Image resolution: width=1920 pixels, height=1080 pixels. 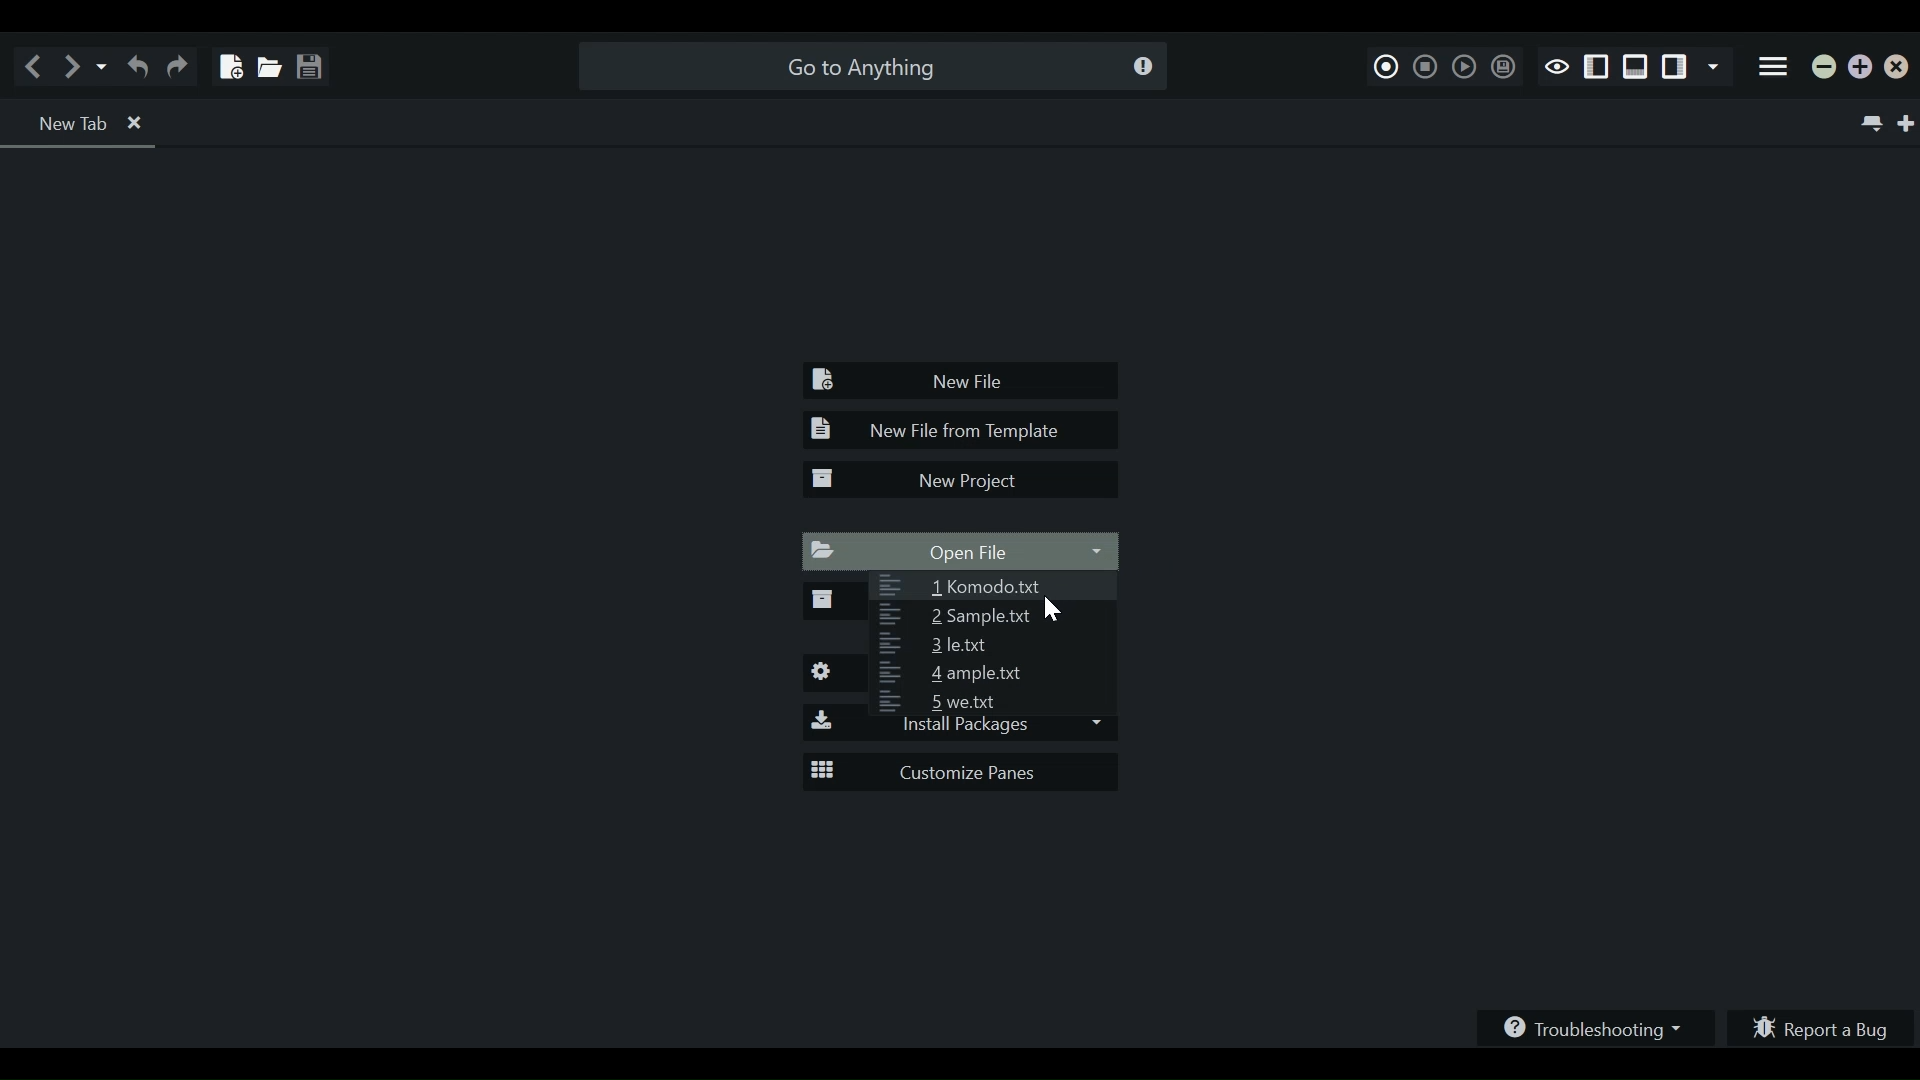 What do you see at coordinates (1634, 68) in the screenshot?
I see `Show/Hide Pane Below` at bounding box center [1634, 68].